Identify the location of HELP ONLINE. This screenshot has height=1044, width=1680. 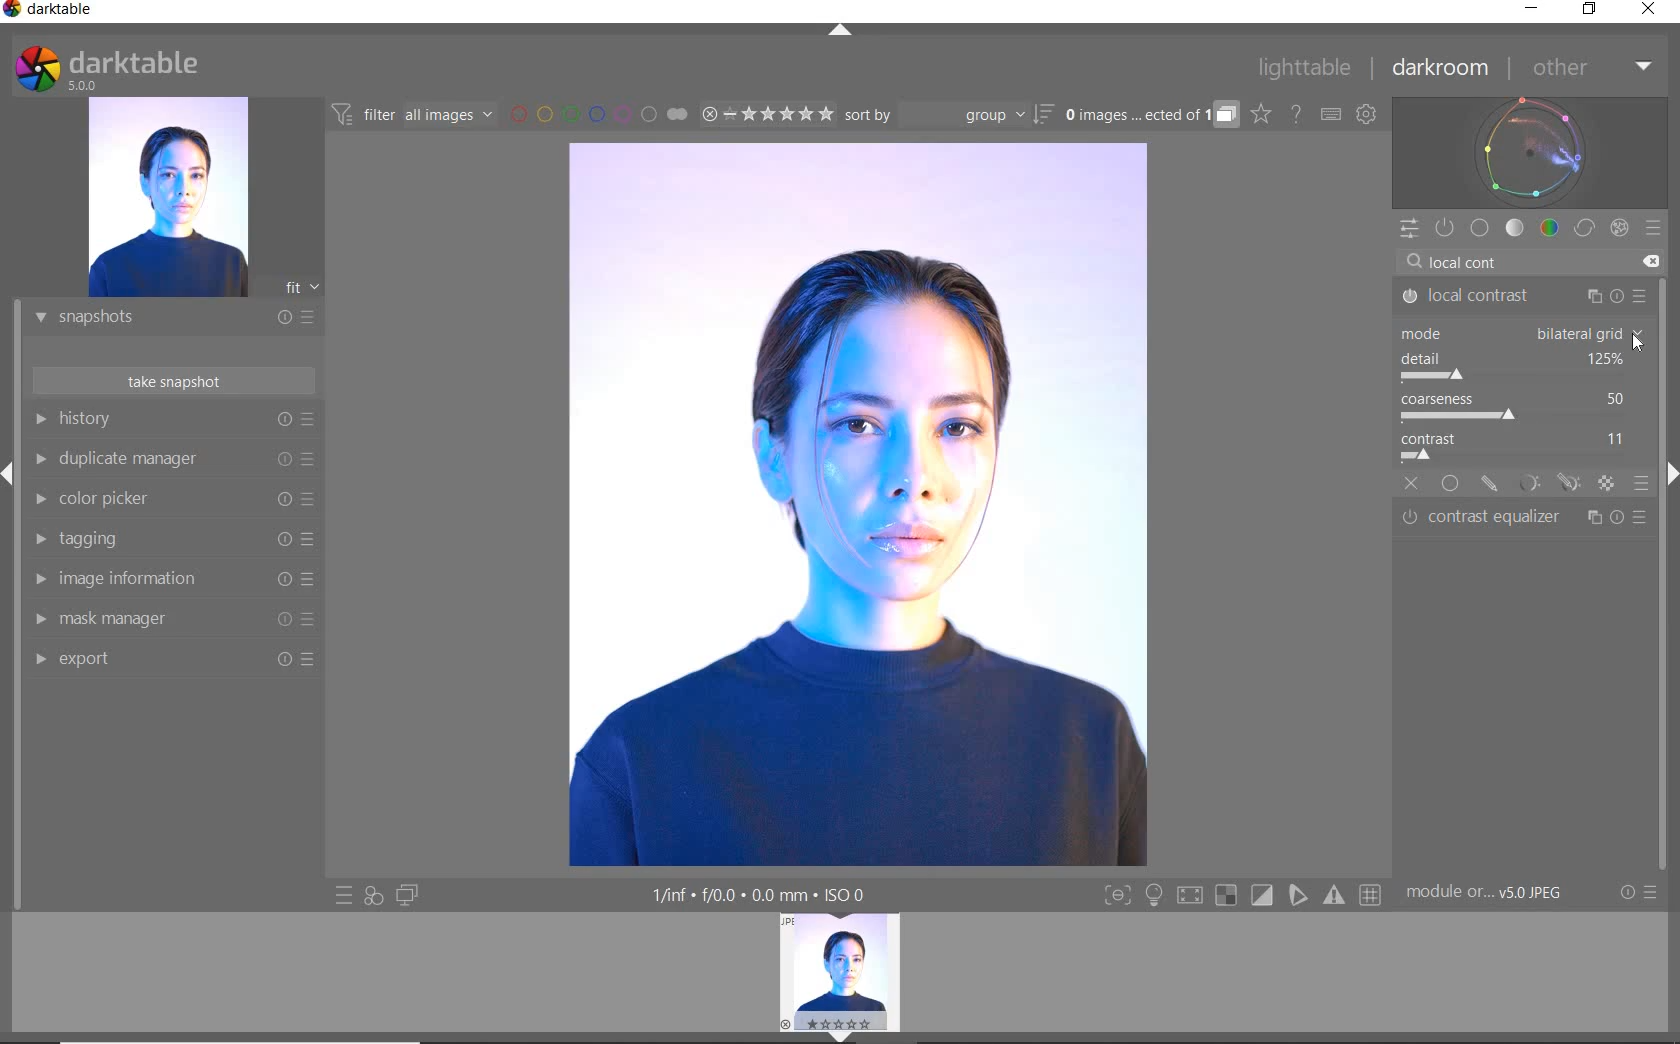
(1296, 113).